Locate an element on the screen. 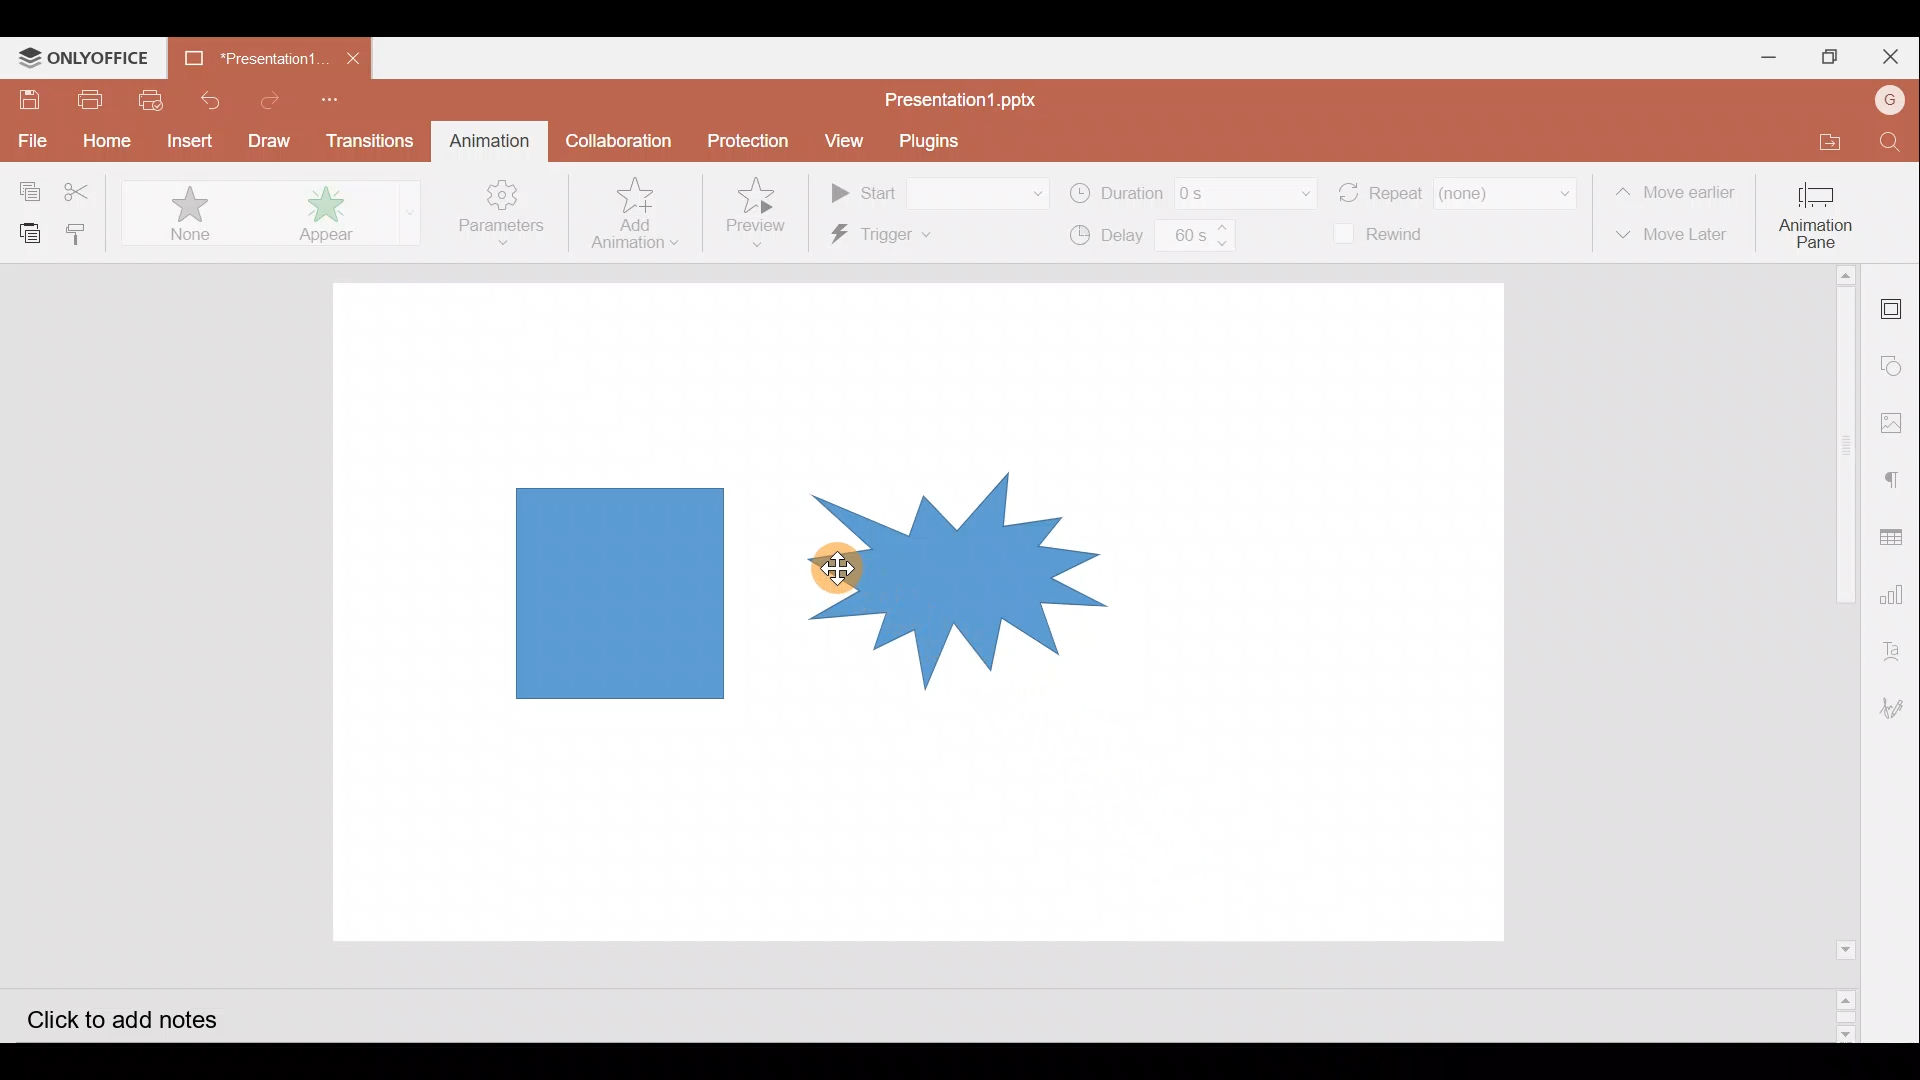 The image size is (1920, 1080). Save is located at coordinates (29, 100).